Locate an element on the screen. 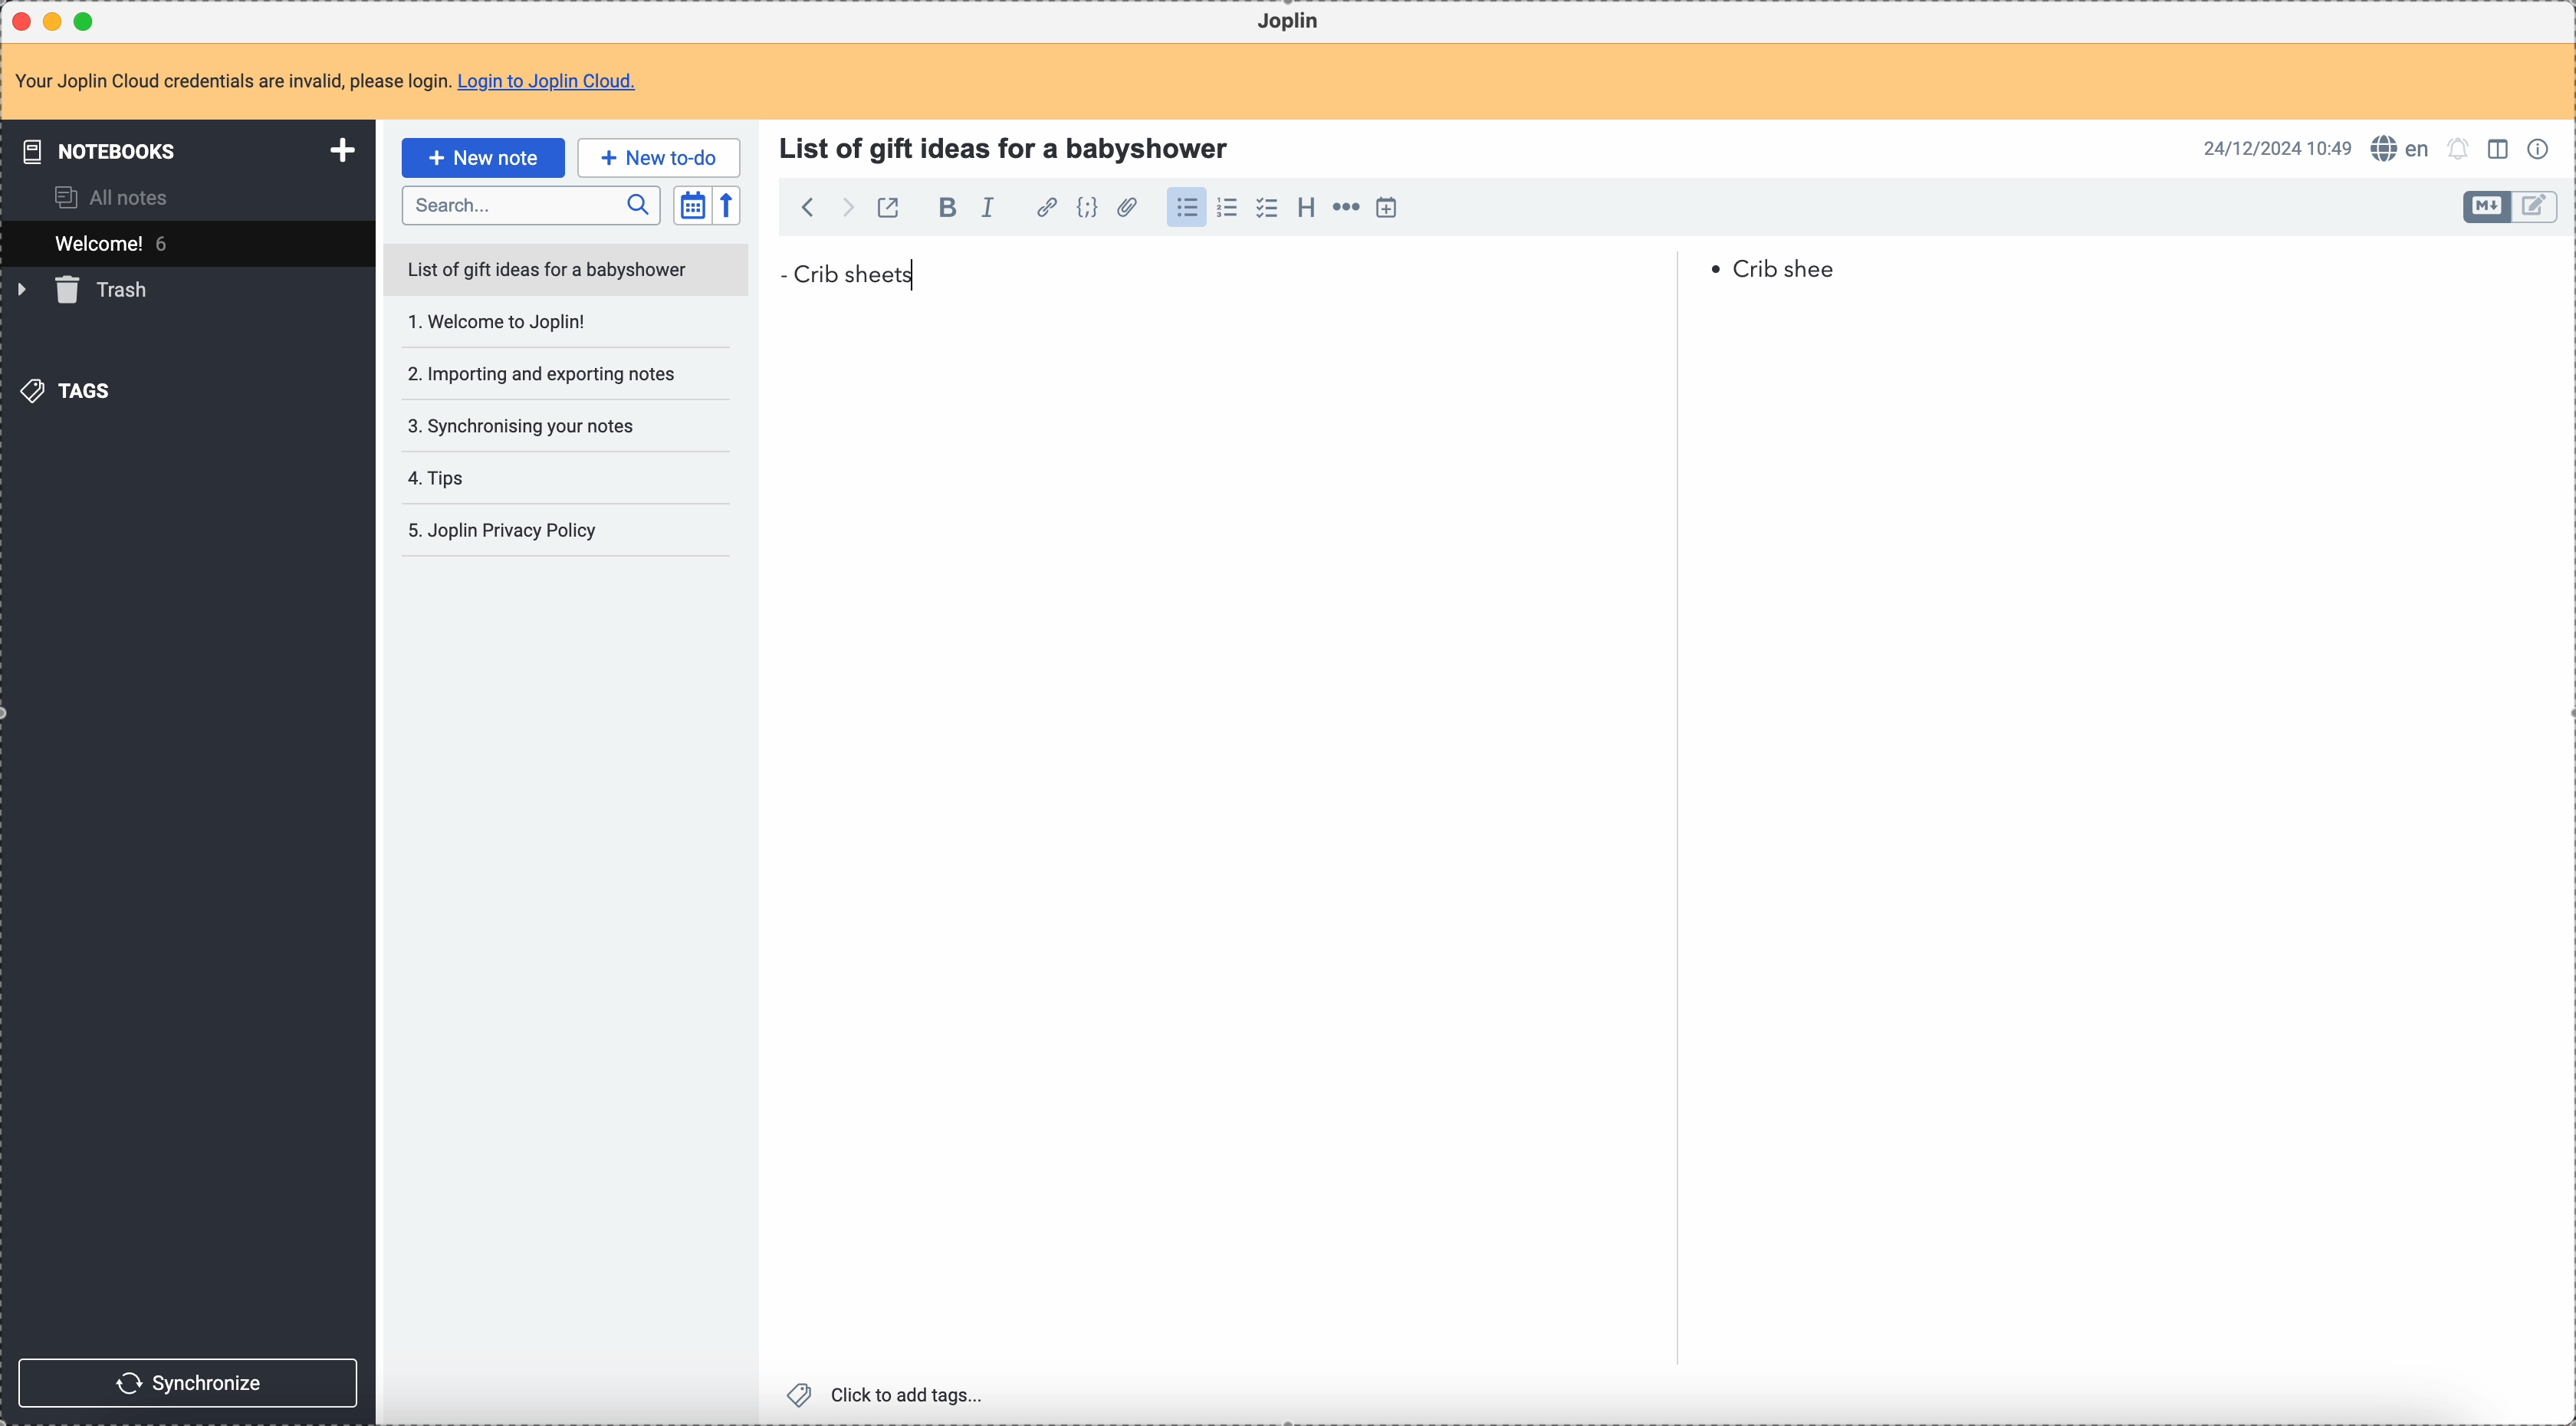 The image size is (2576, 1426). bullet point is located at coordinates (781, 274).